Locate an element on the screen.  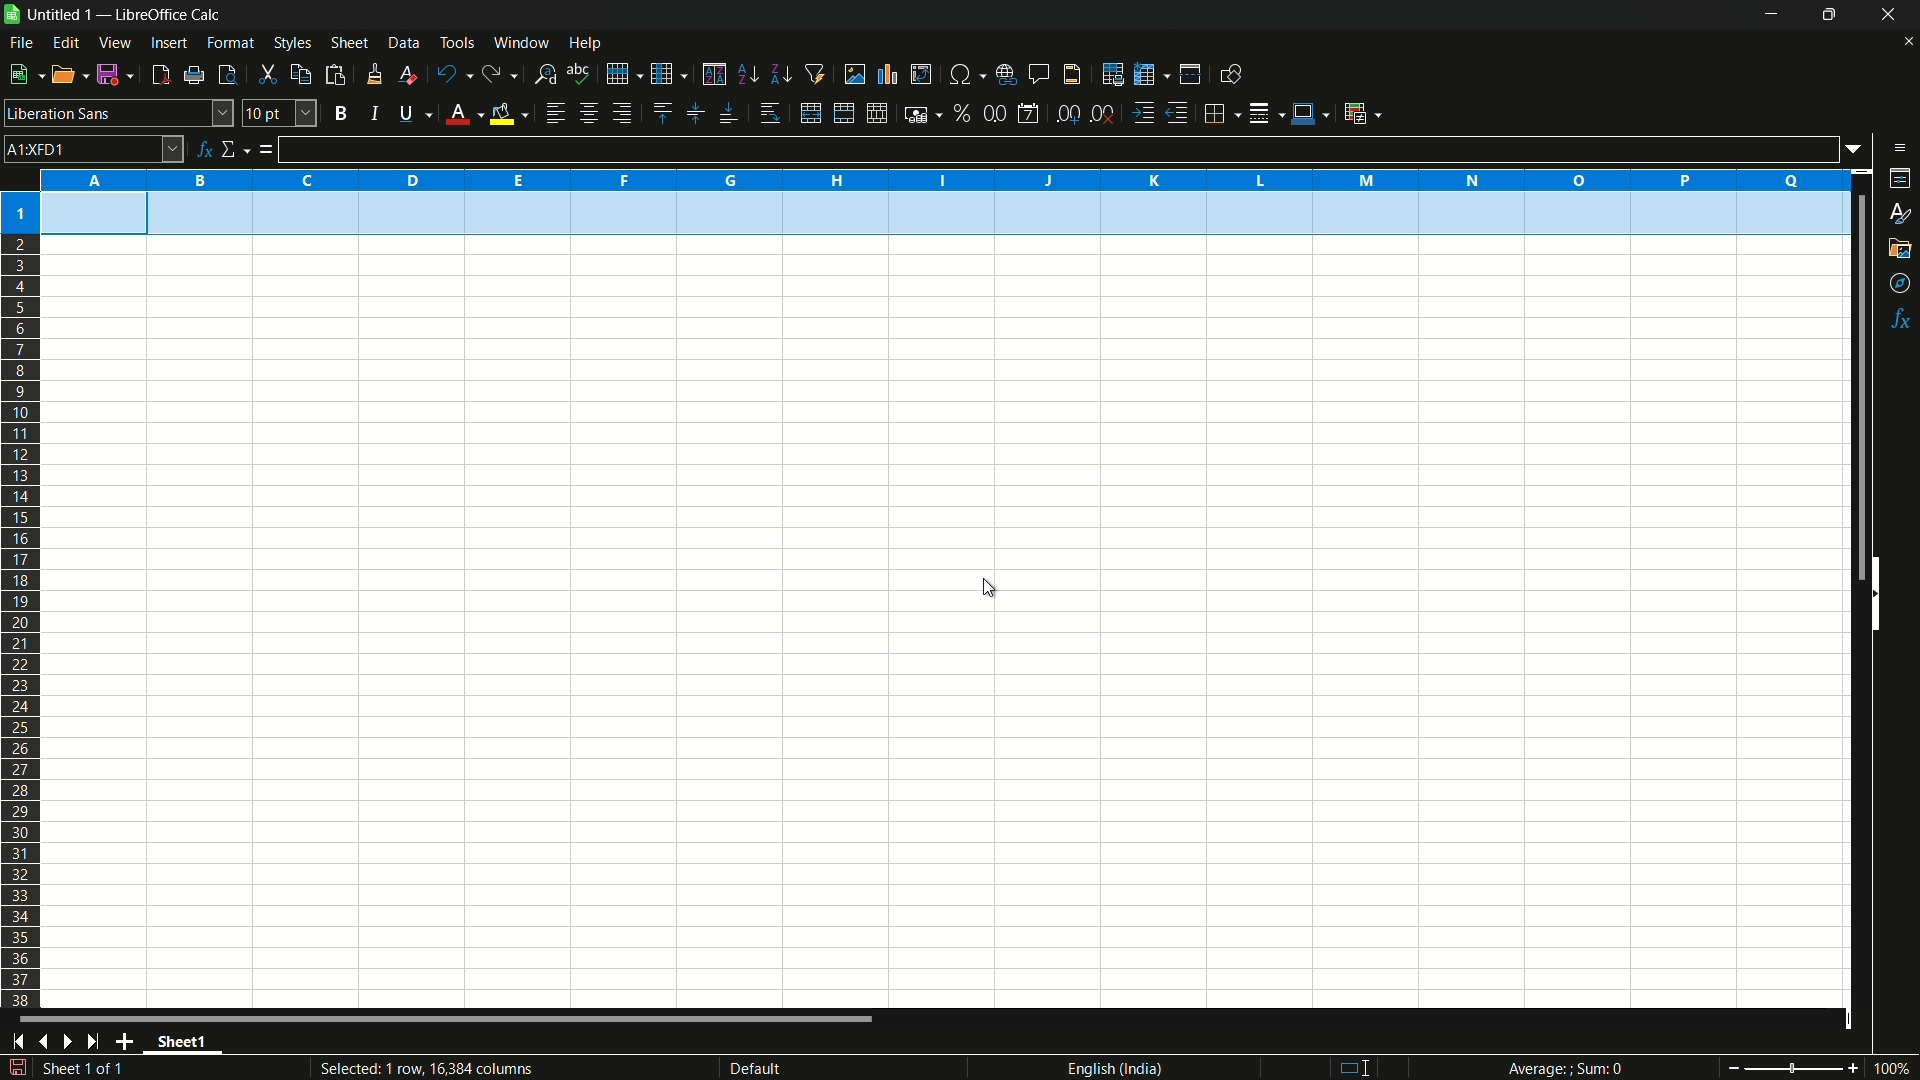
align bottom is located at coordinates (729, 115).